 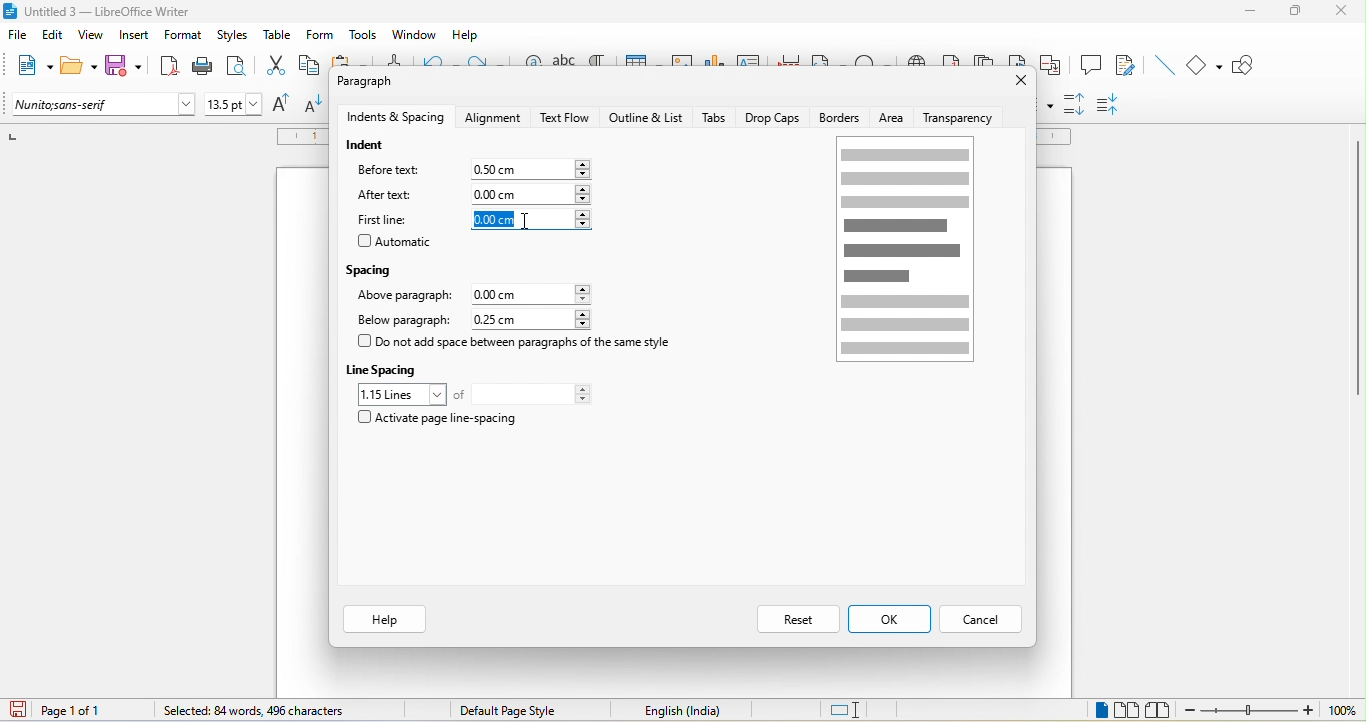 What do you see at coordinates (838, 118) in the screenshot?
I see `borders` at bounding box center [838, 118].